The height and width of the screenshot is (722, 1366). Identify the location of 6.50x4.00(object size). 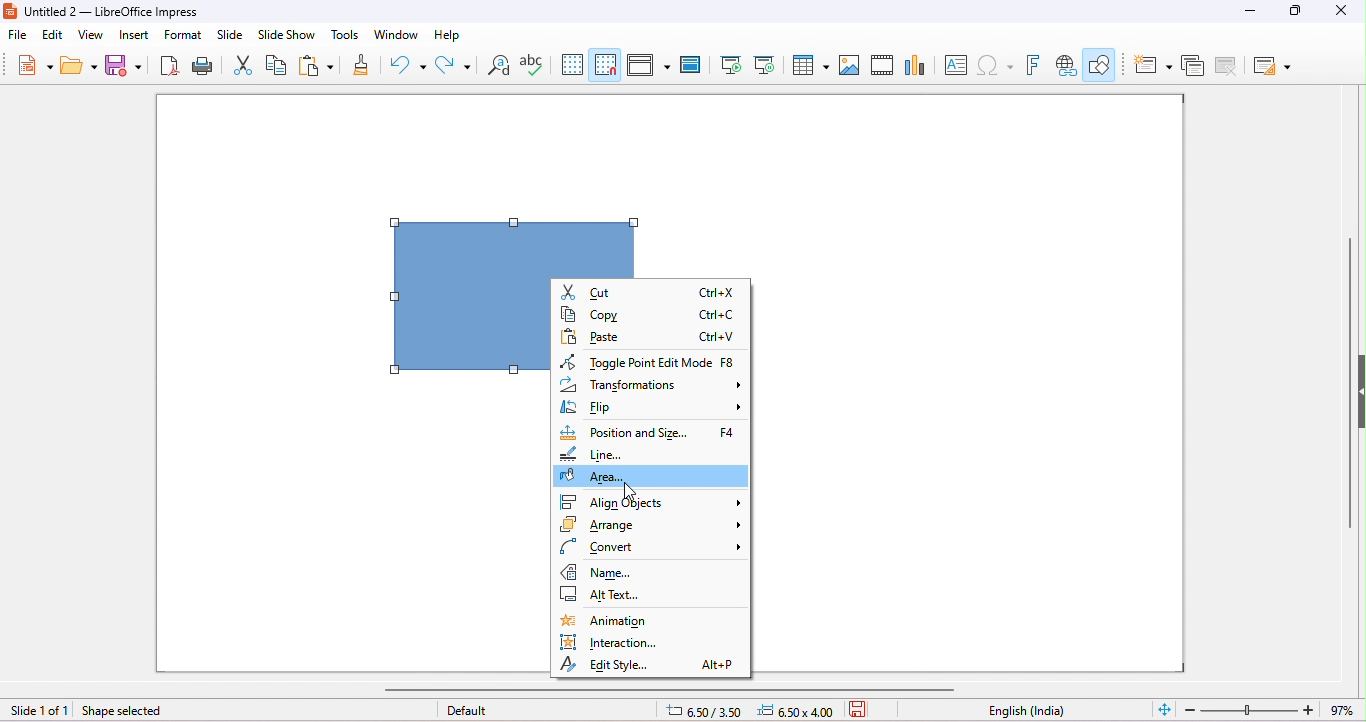
(799, 711).